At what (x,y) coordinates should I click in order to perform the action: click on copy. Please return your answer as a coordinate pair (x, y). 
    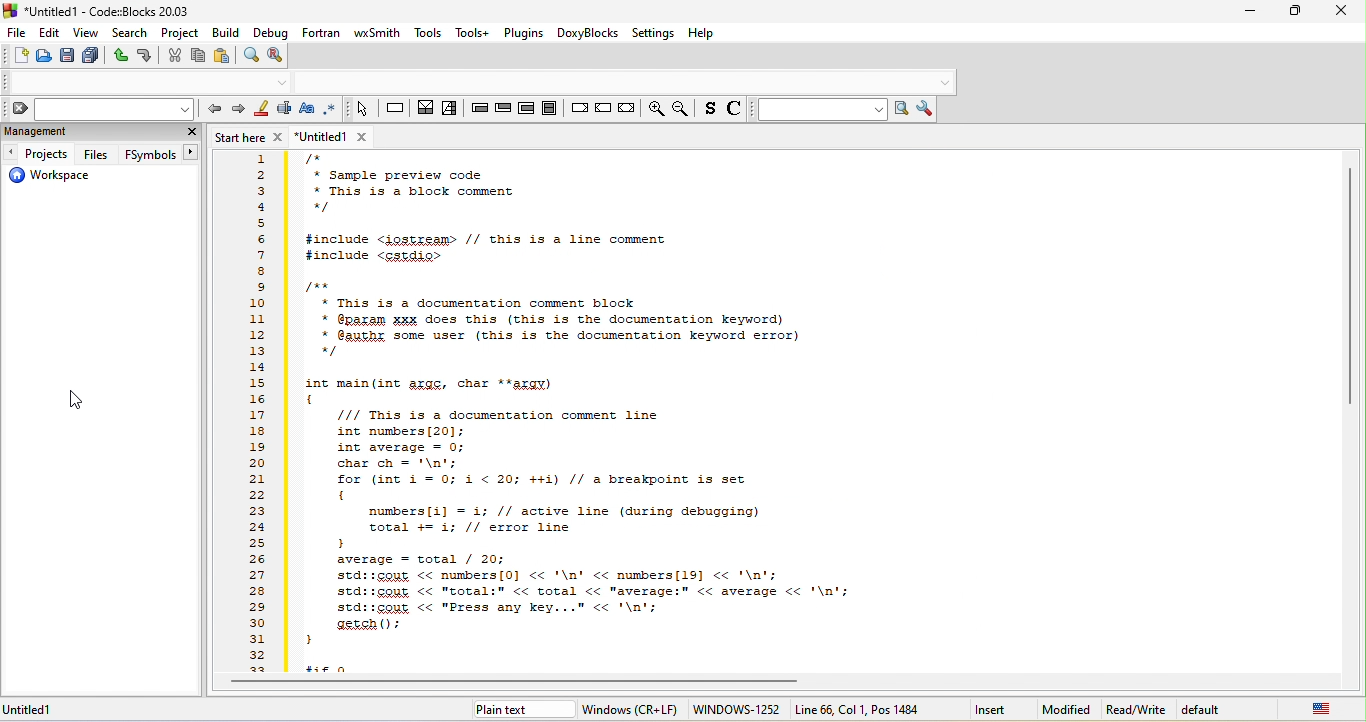
    Looking at the image, I should click on (197, 56).